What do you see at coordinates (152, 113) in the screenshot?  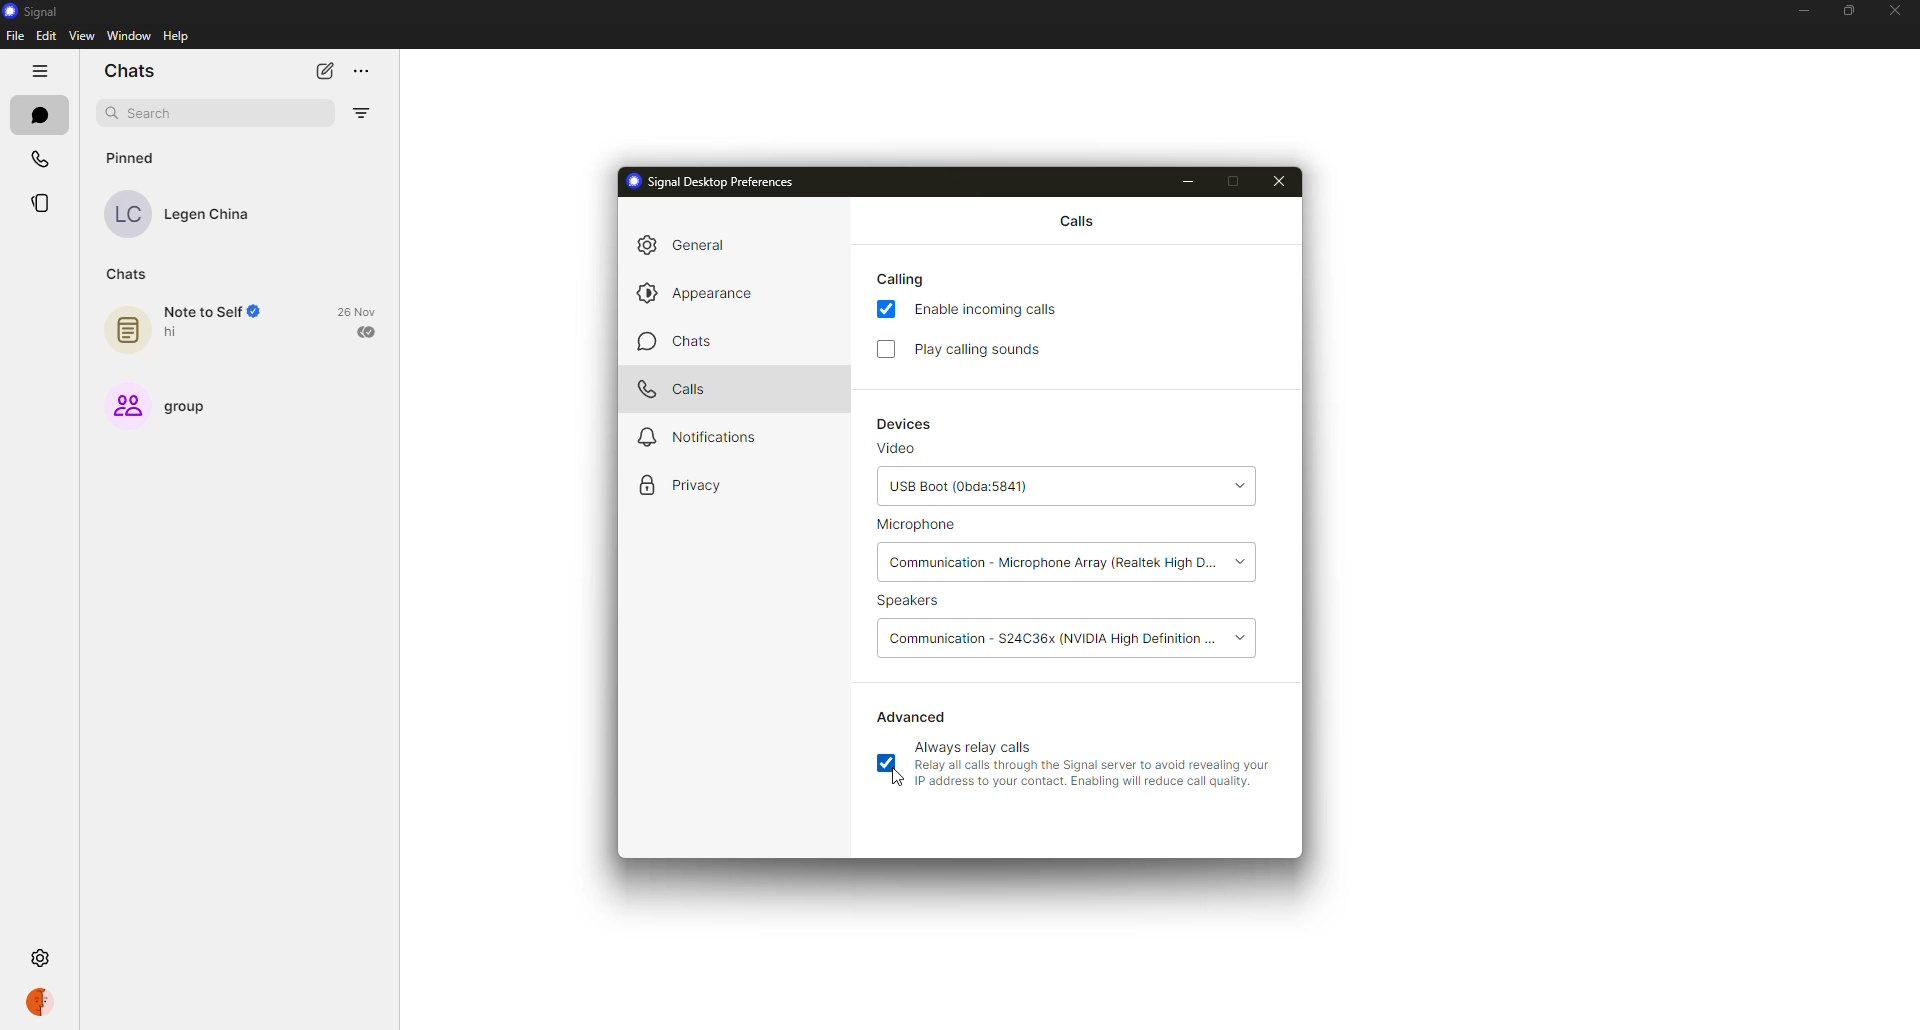 I see `search` at bounding box center [152, 113].